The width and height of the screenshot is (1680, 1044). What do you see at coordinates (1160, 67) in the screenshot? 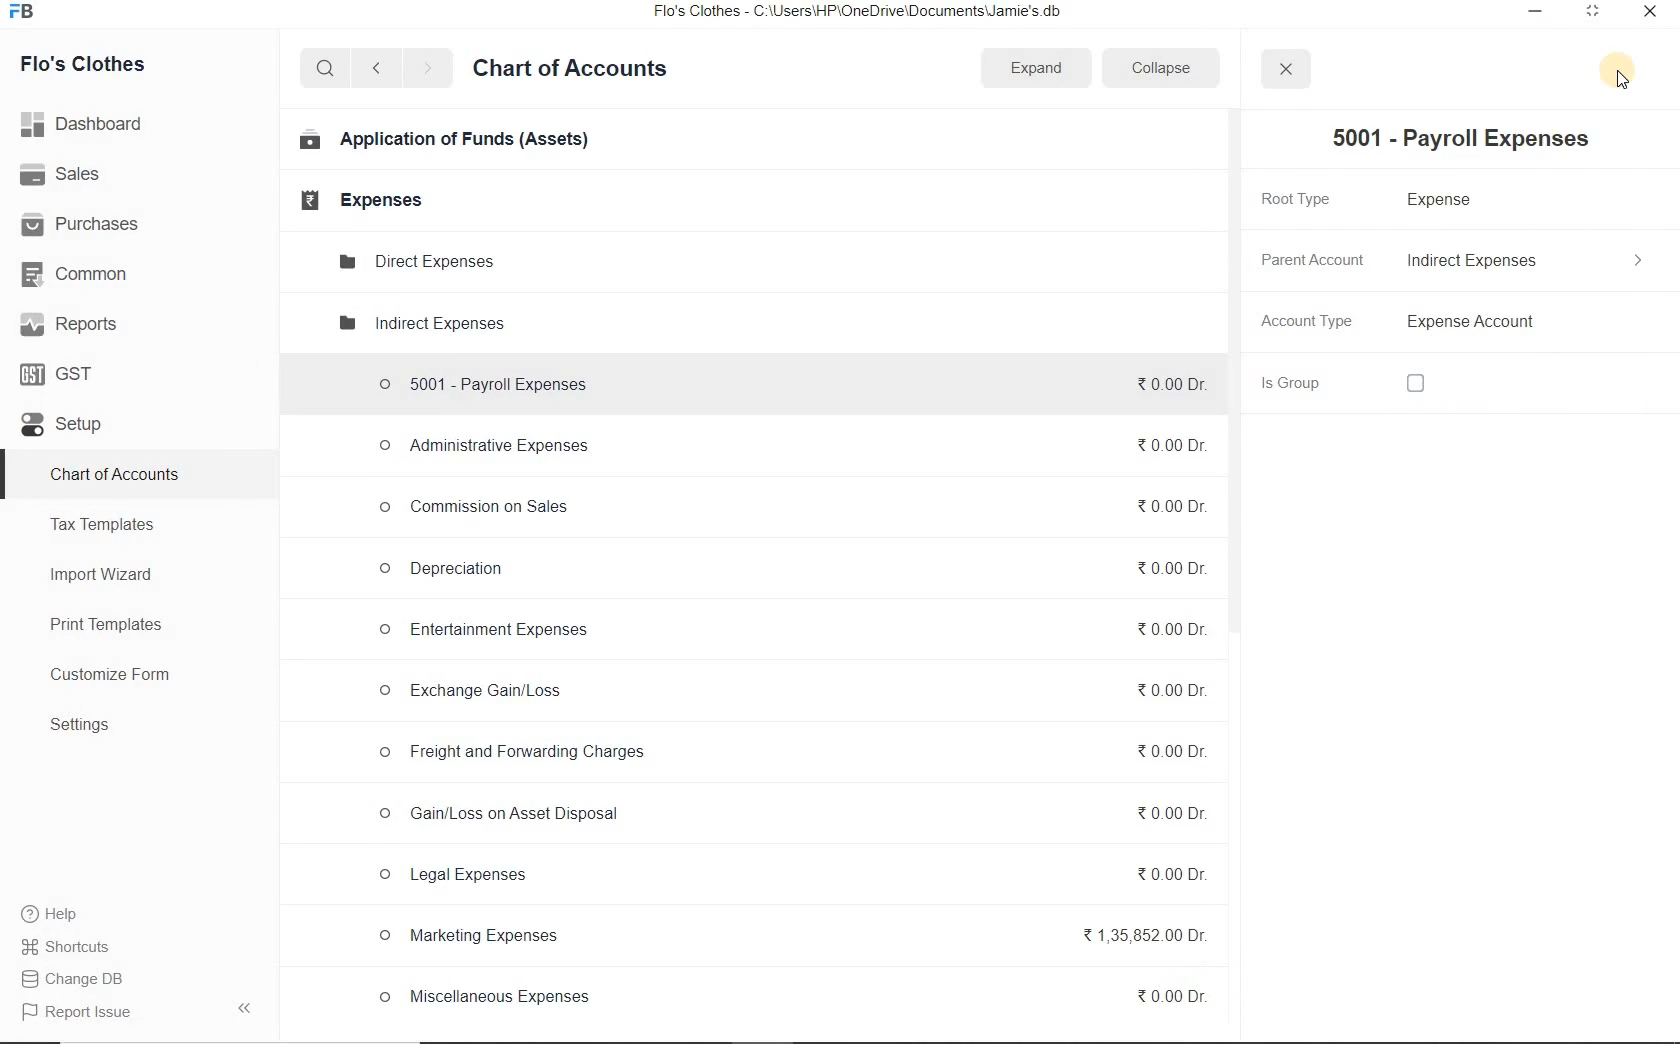
I see `Collapse` at bounding box center [1160, 67].